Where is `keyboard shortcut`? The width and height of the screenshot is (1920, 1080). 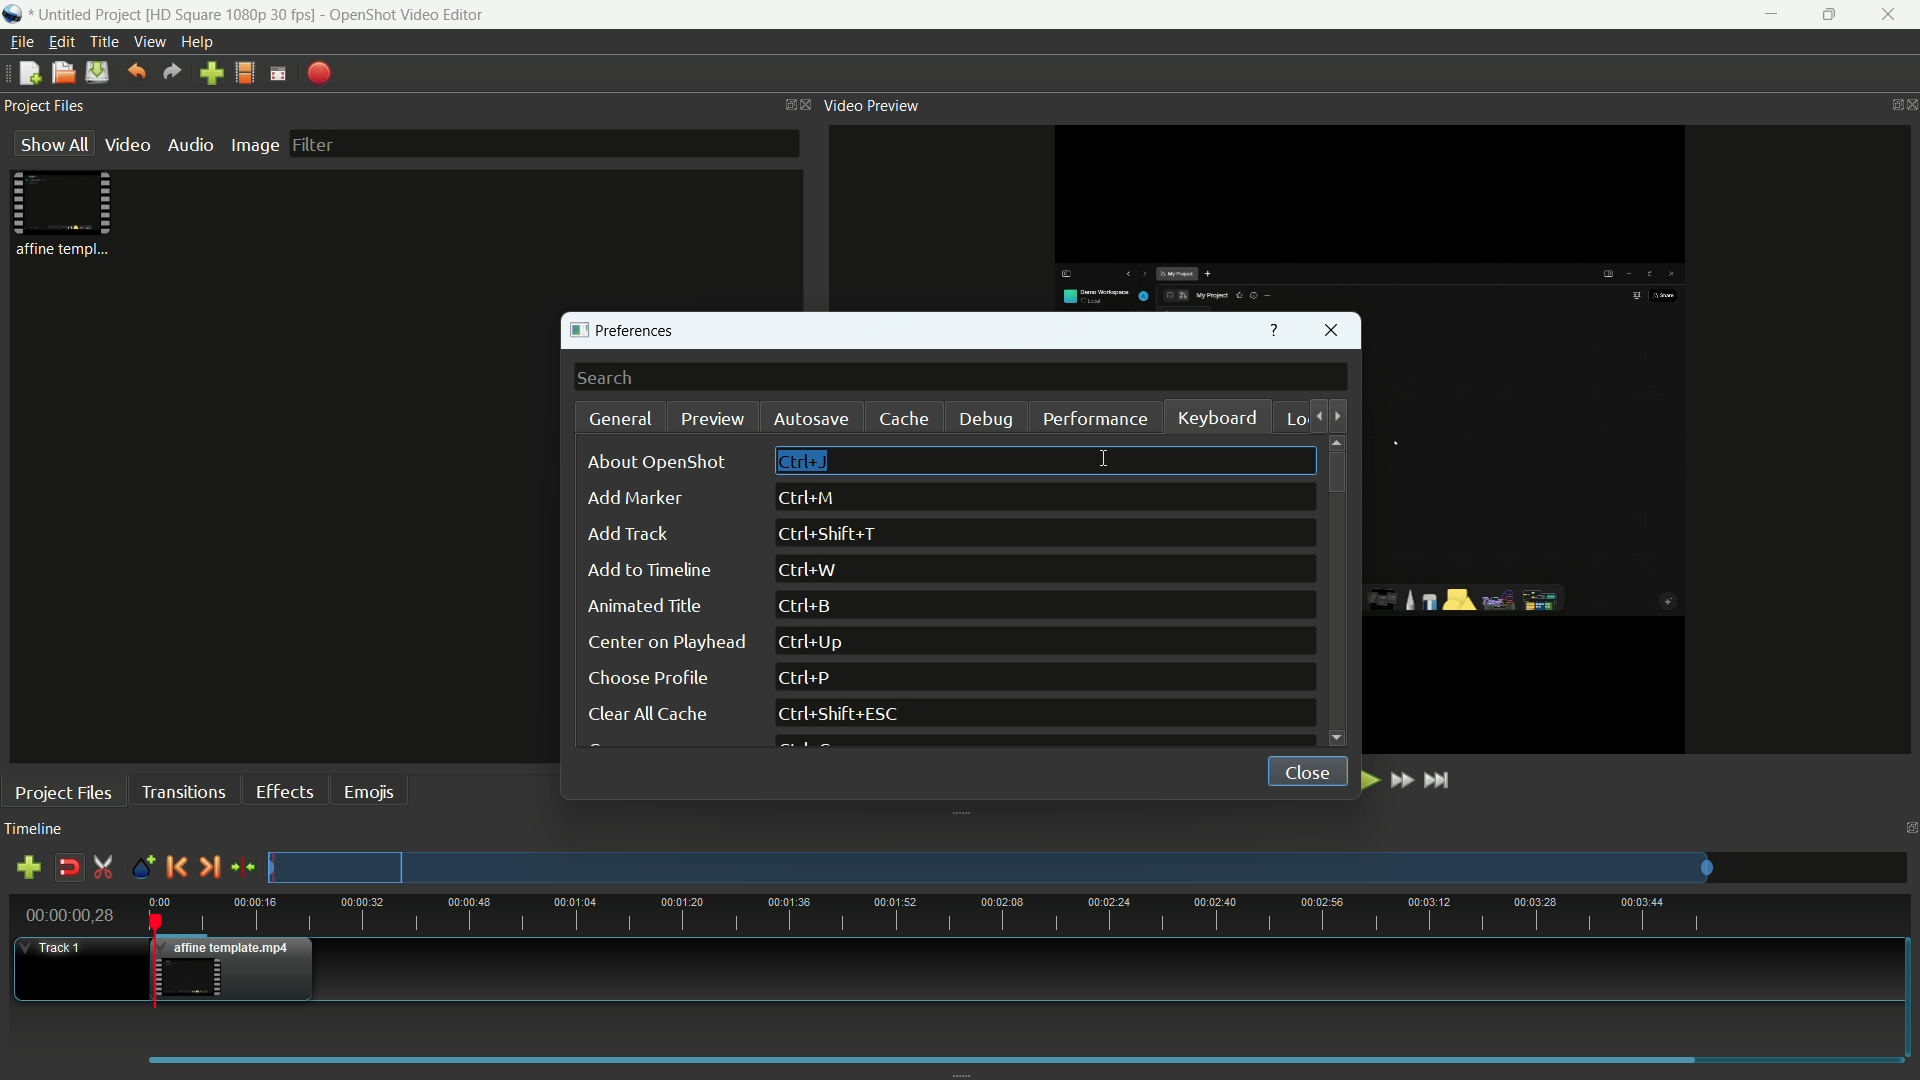 keyboard shortcut is located at coordinates (808, 498).